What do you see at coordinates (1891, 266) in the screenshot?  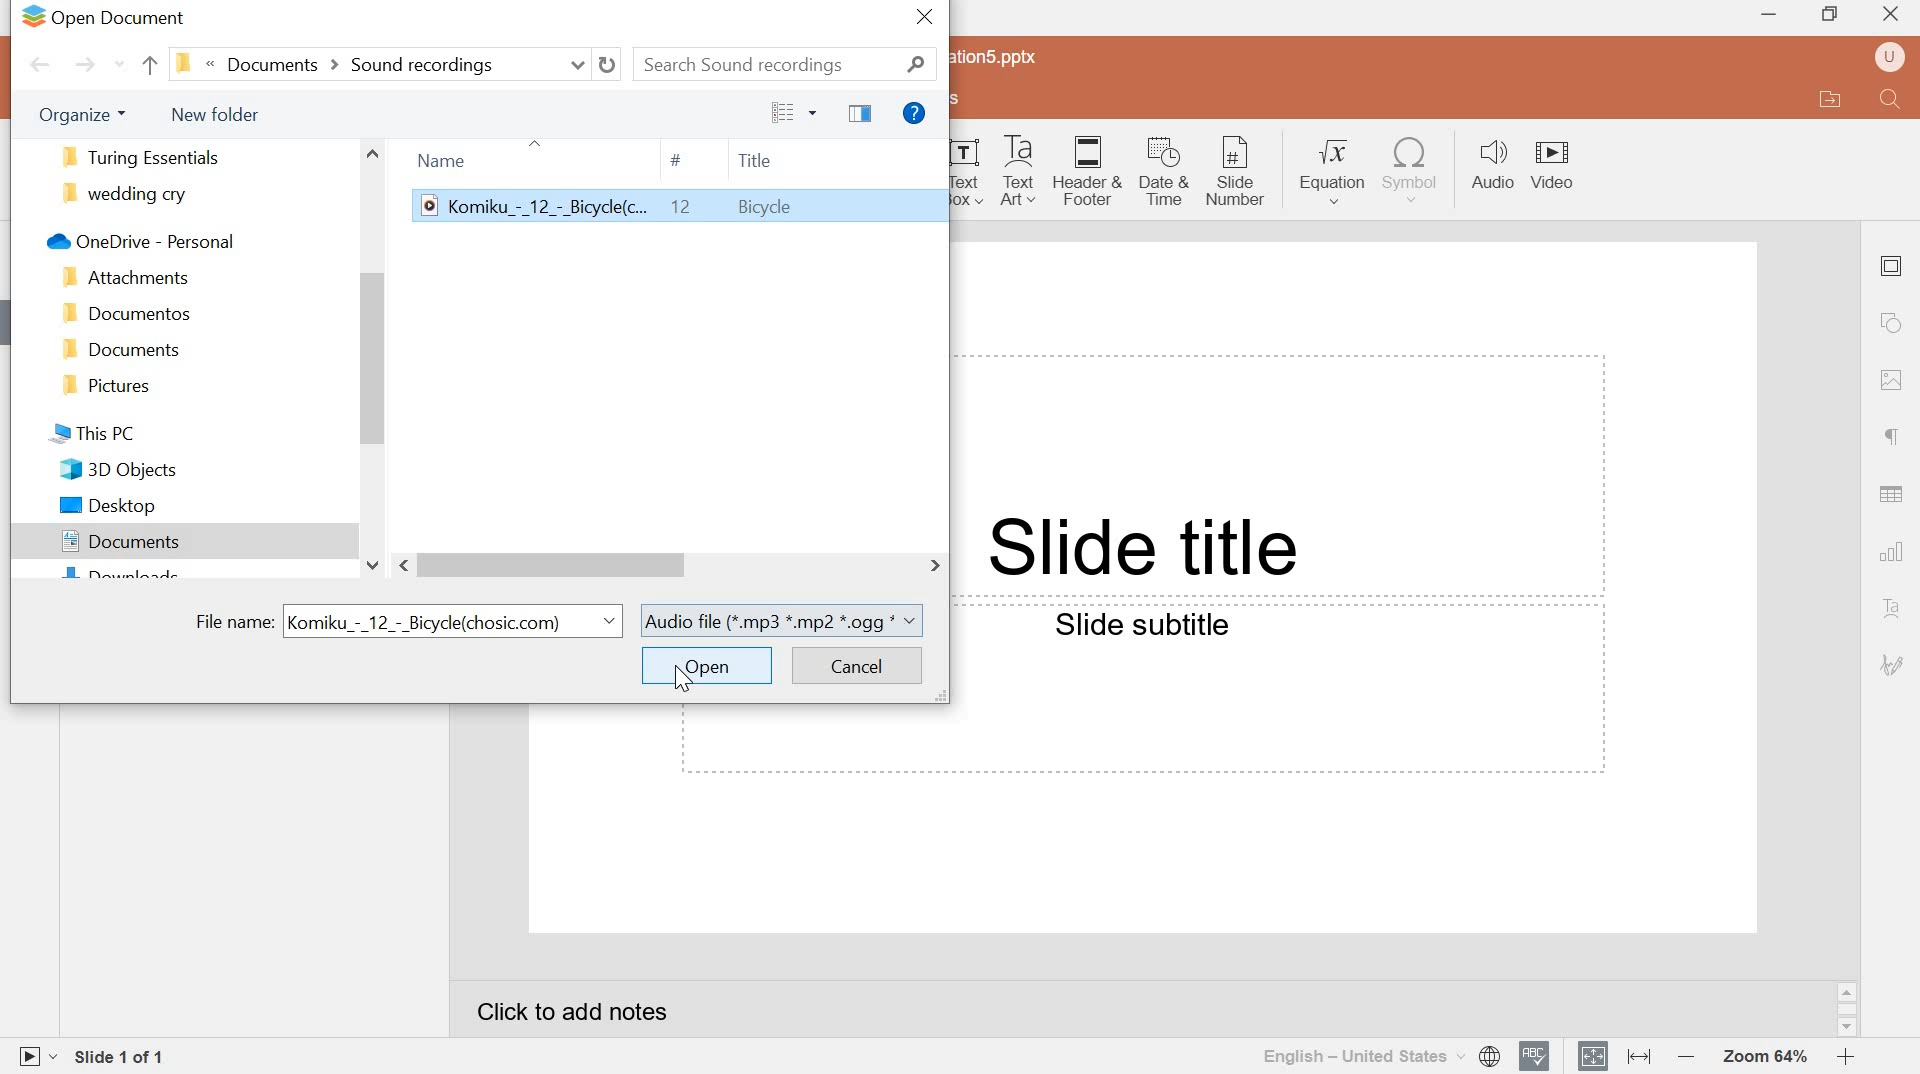 I see `slide settings` at bounding box center [1891, 266].